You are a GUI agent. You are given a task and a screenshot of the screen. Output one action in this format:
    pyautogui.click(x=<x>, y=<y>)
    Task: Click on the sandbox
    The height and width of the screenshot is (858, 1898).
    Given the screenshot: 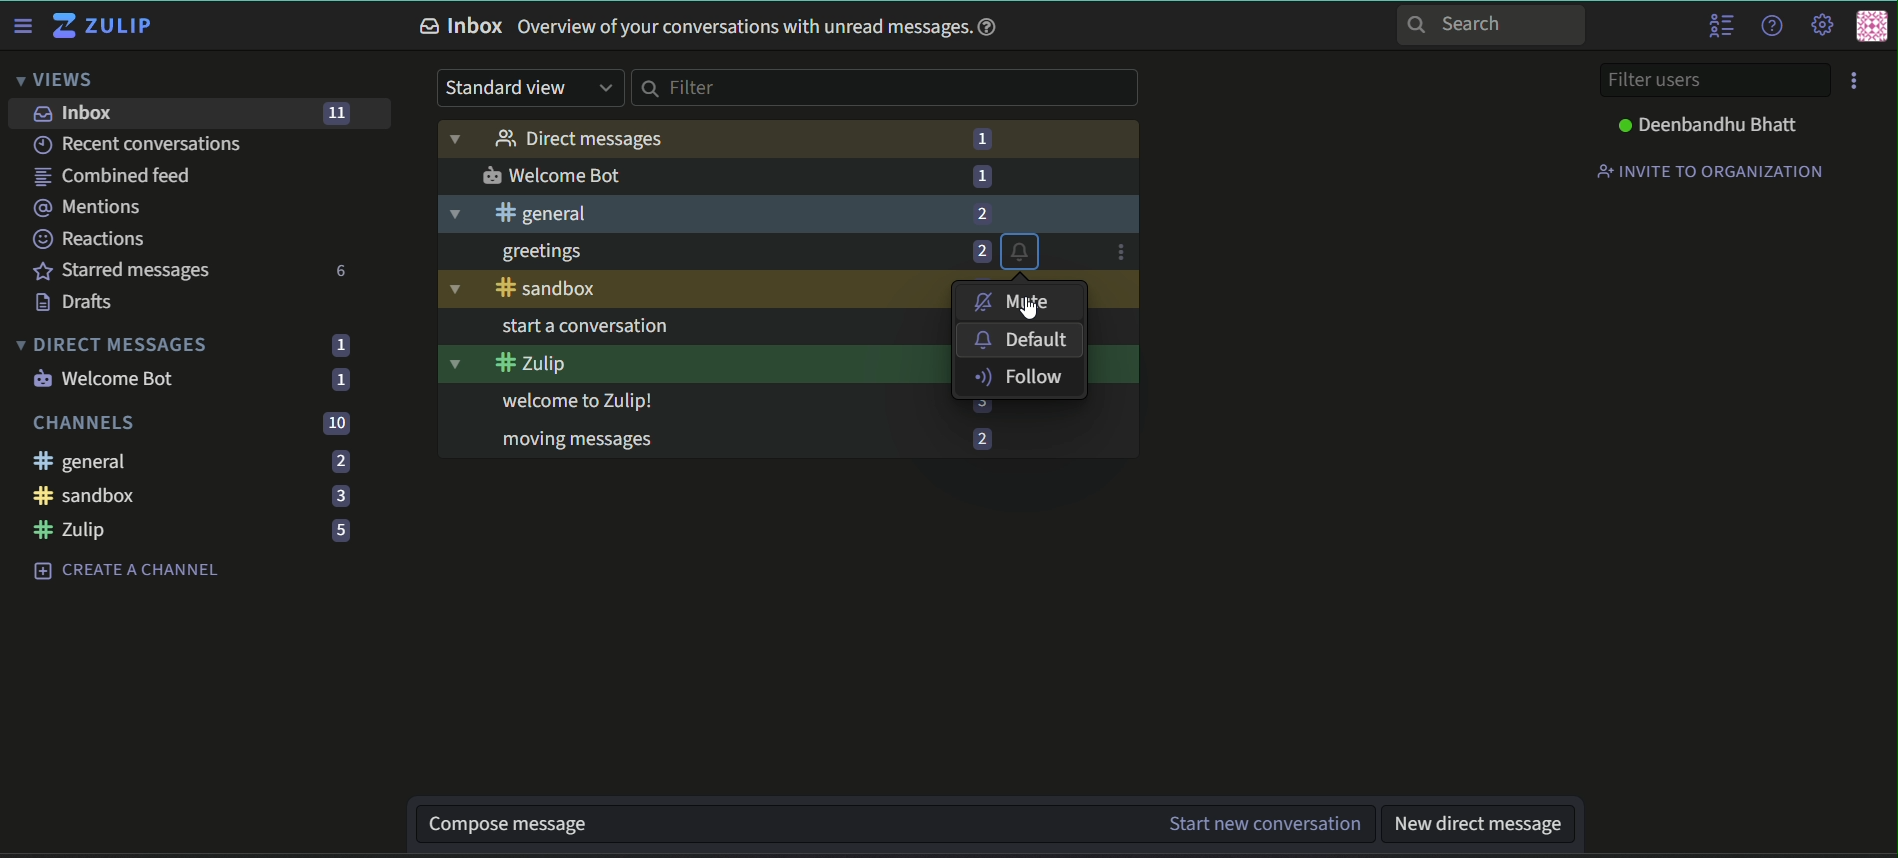 What is the action you would take?
    pyautogui.click(x=89, y=497)
    